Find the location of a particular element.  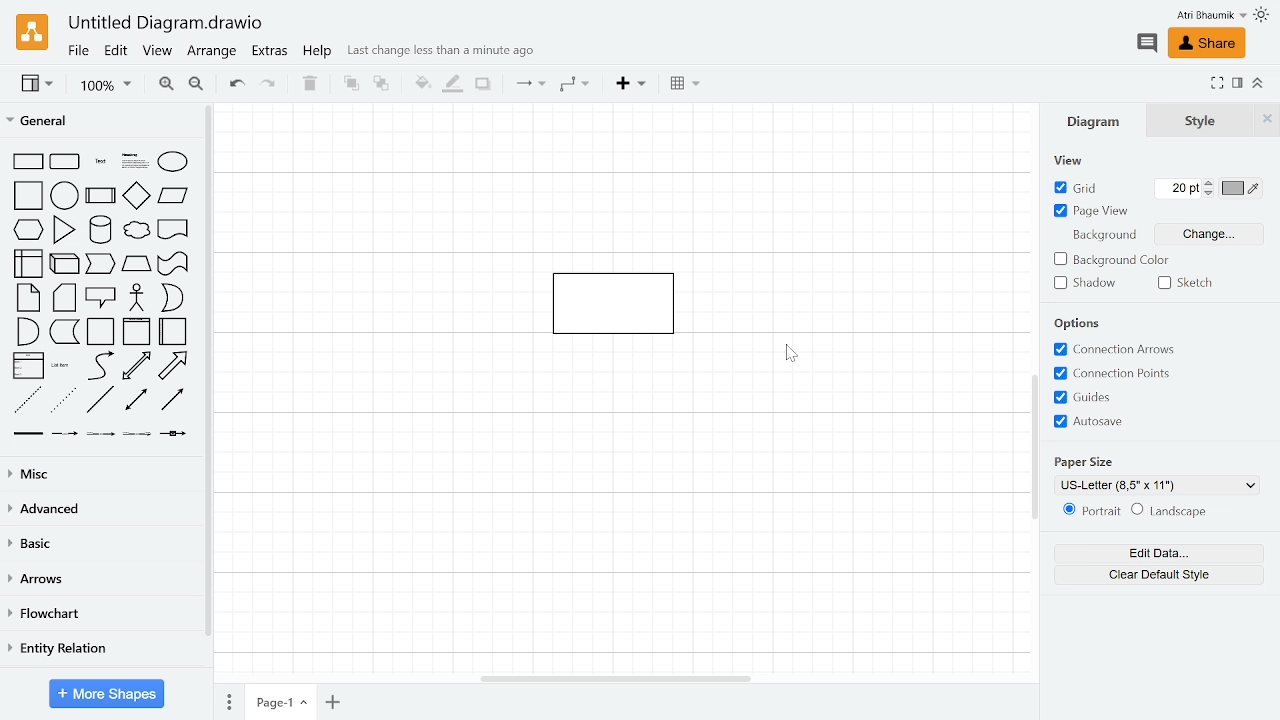

Fill color is located at coordinates (420, 83).